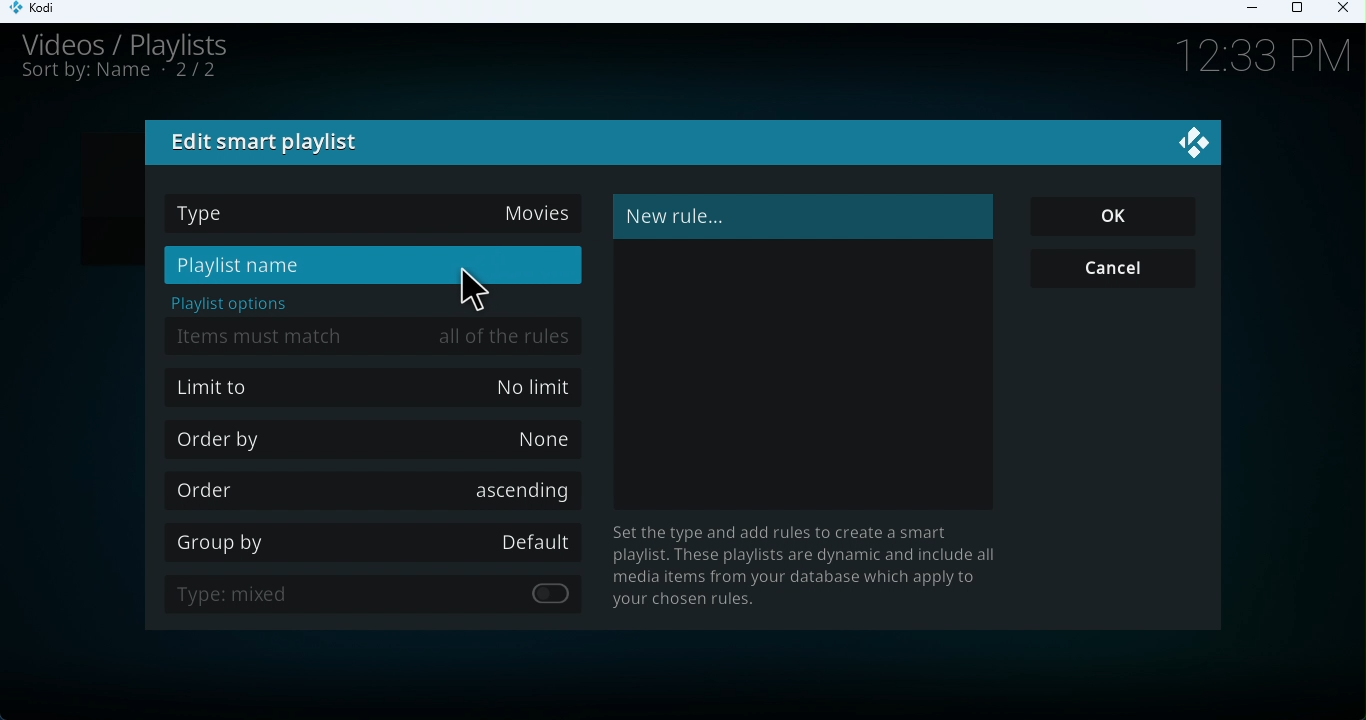 The height and width of the screenshot is (720, 1366). I want to click on Type: mixed, so click(384, 596).